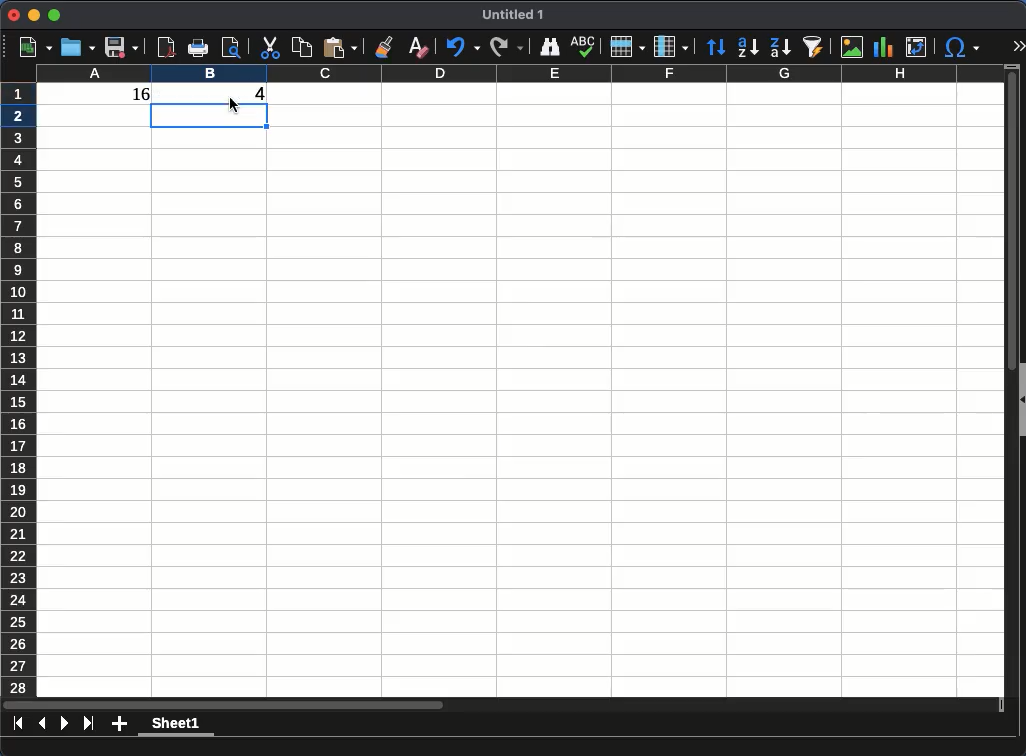 The height and width of the screenshot is (756, 1026). Describe the element at coordinates (177, 727) in the screenshot. I see `sheet1` at that location.